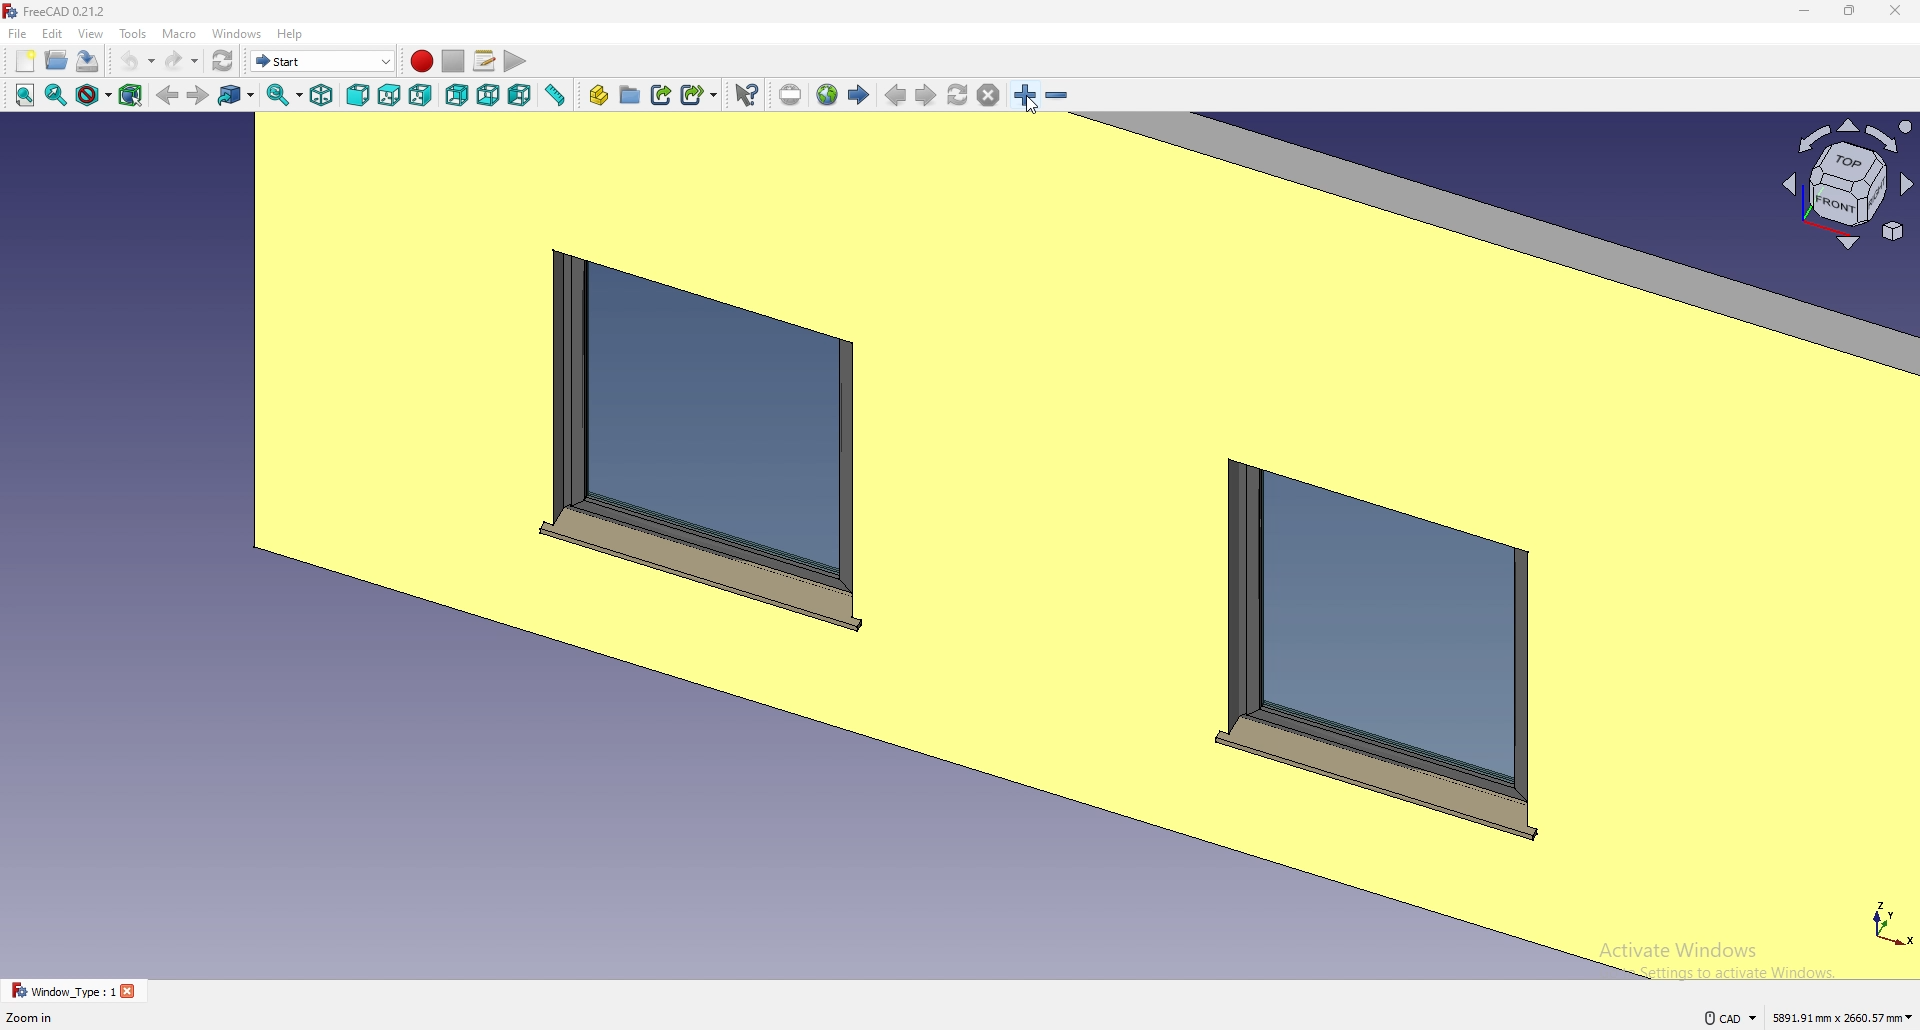  Describe the element at coordinates (132, 33) in the screenshot. I see `tools` at that location.